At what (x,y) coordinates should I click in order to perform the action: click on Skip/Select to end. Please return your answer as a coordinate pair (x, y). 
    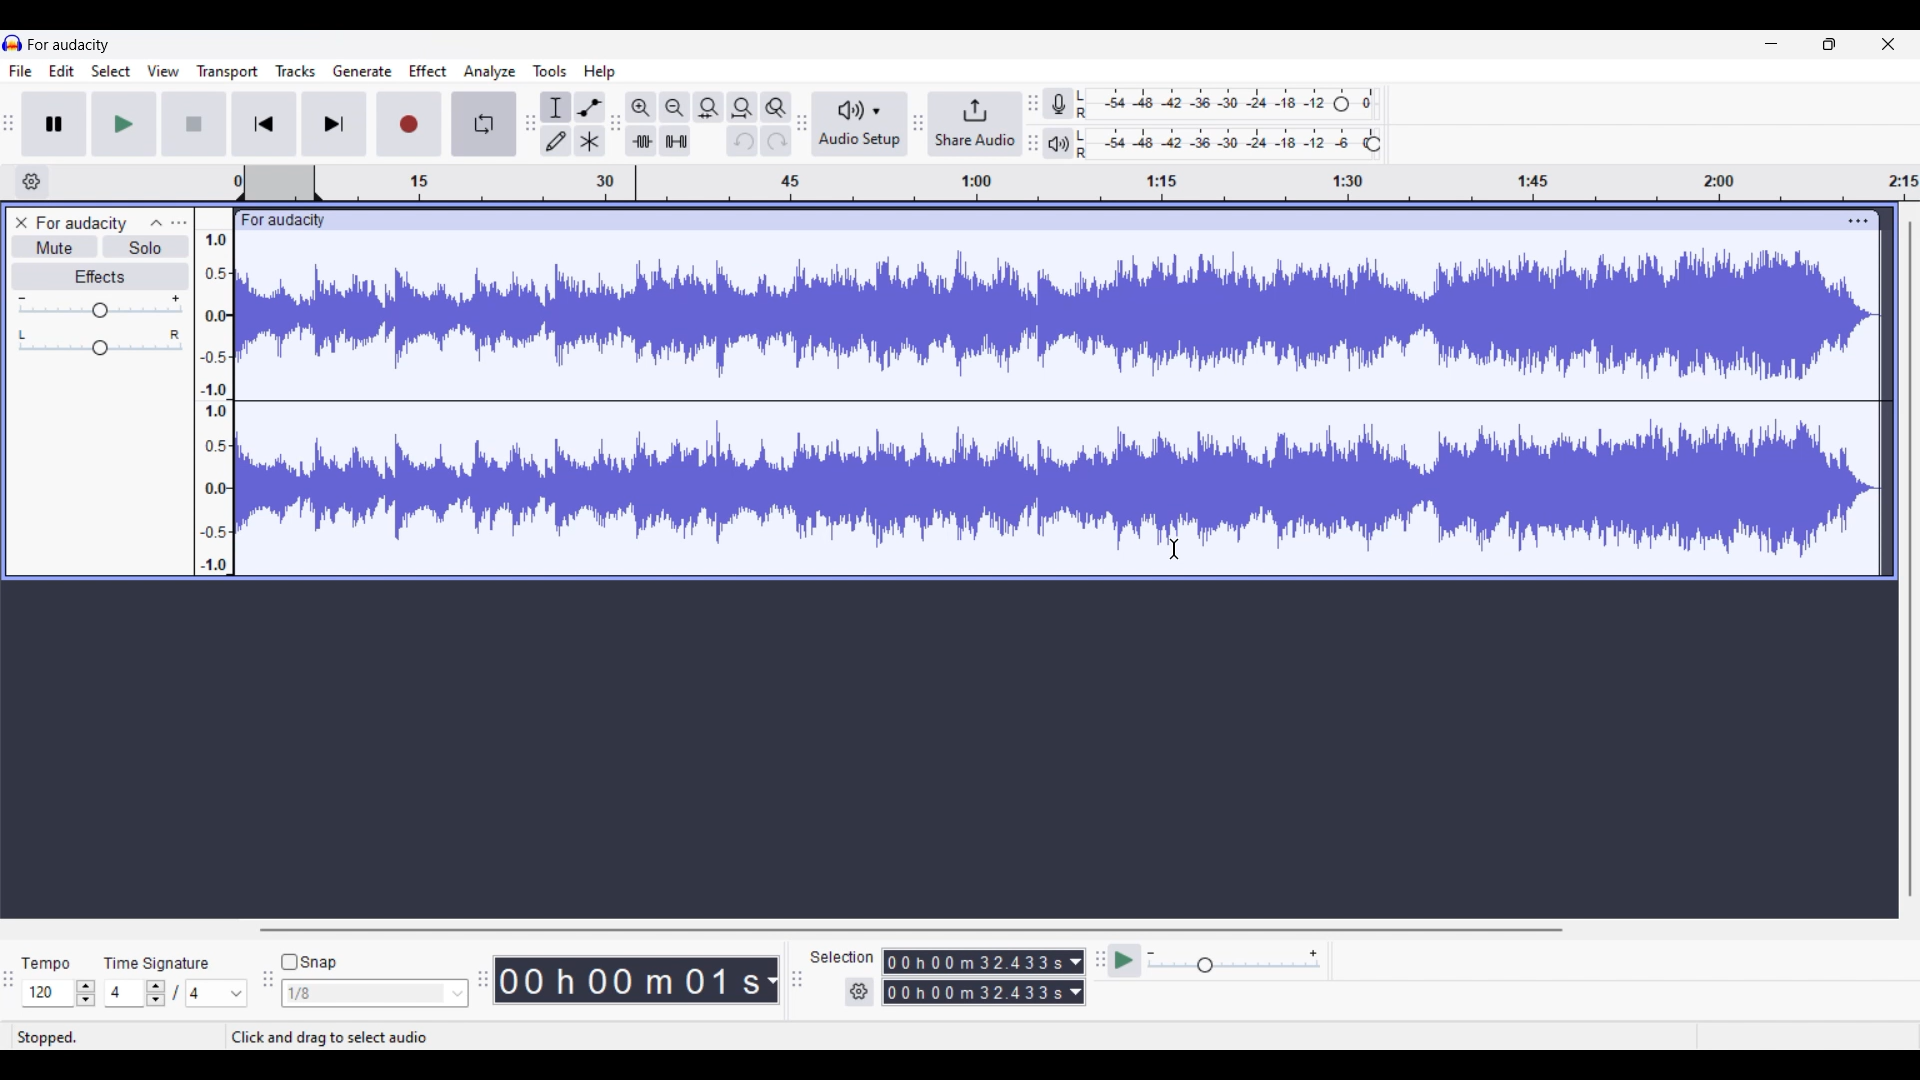
    Looking at the image, I should click on (335, 124).